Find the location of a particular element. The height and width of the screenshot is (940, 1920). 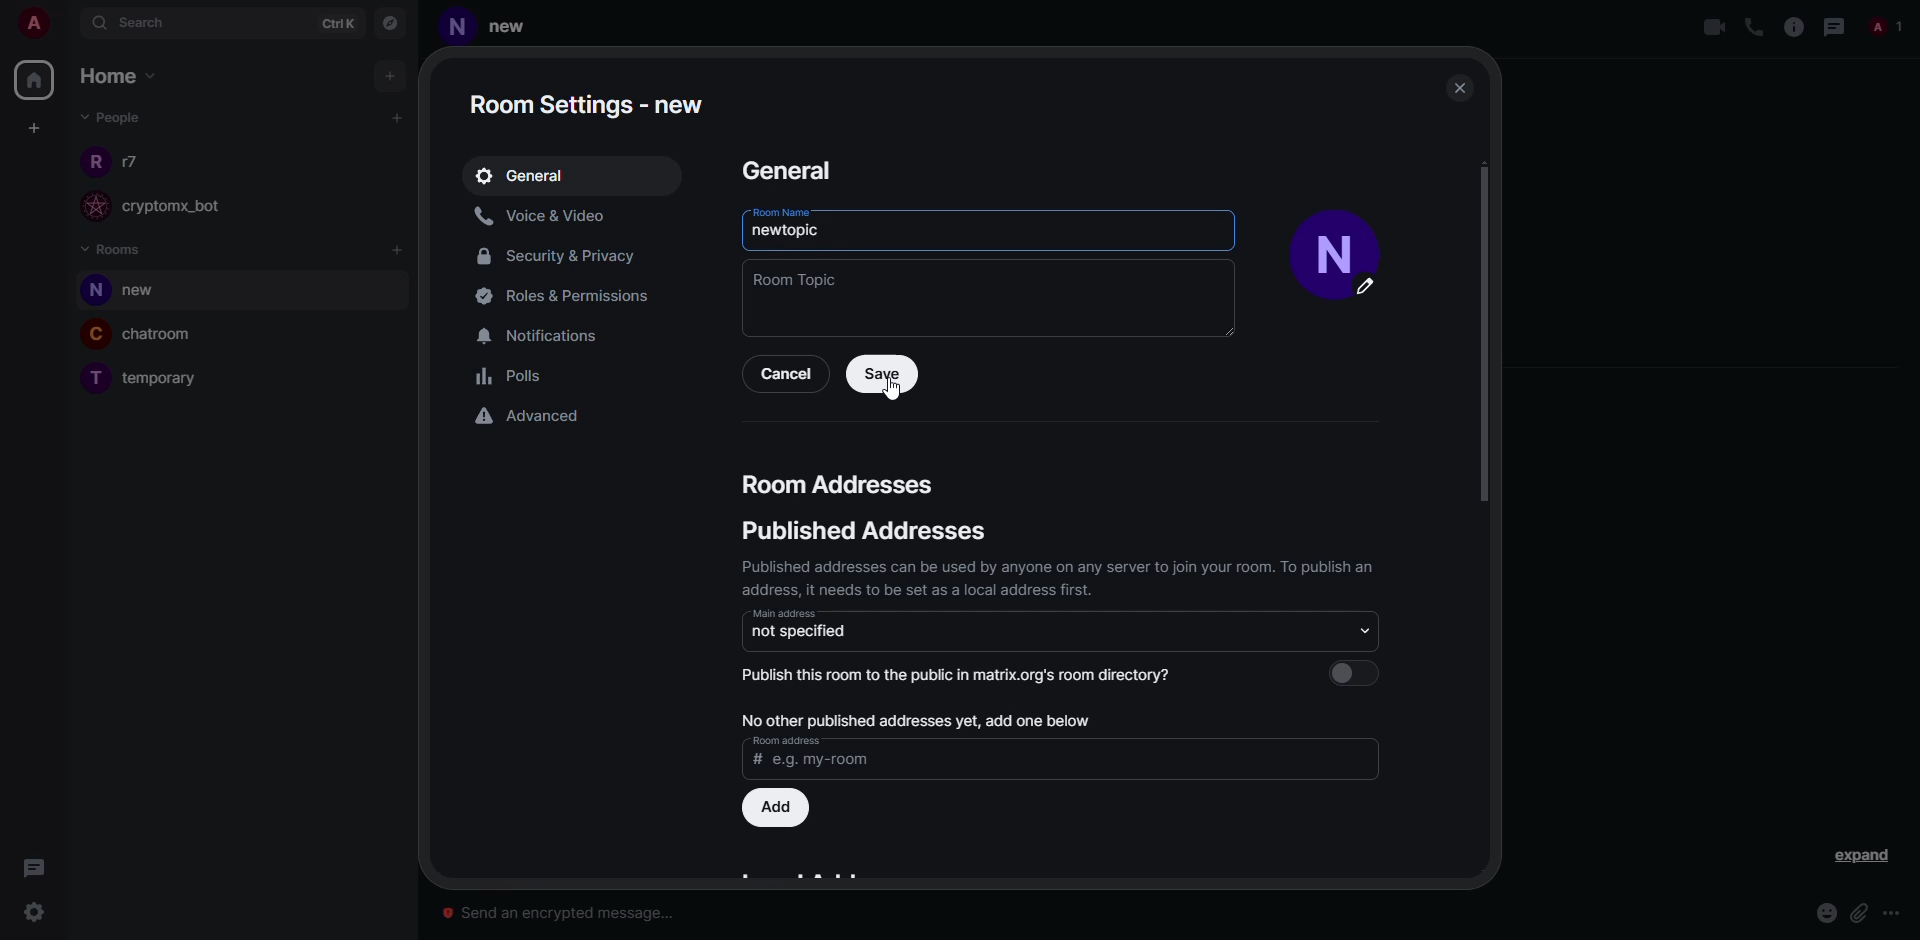

profile image is located at coordinates (93, 160).